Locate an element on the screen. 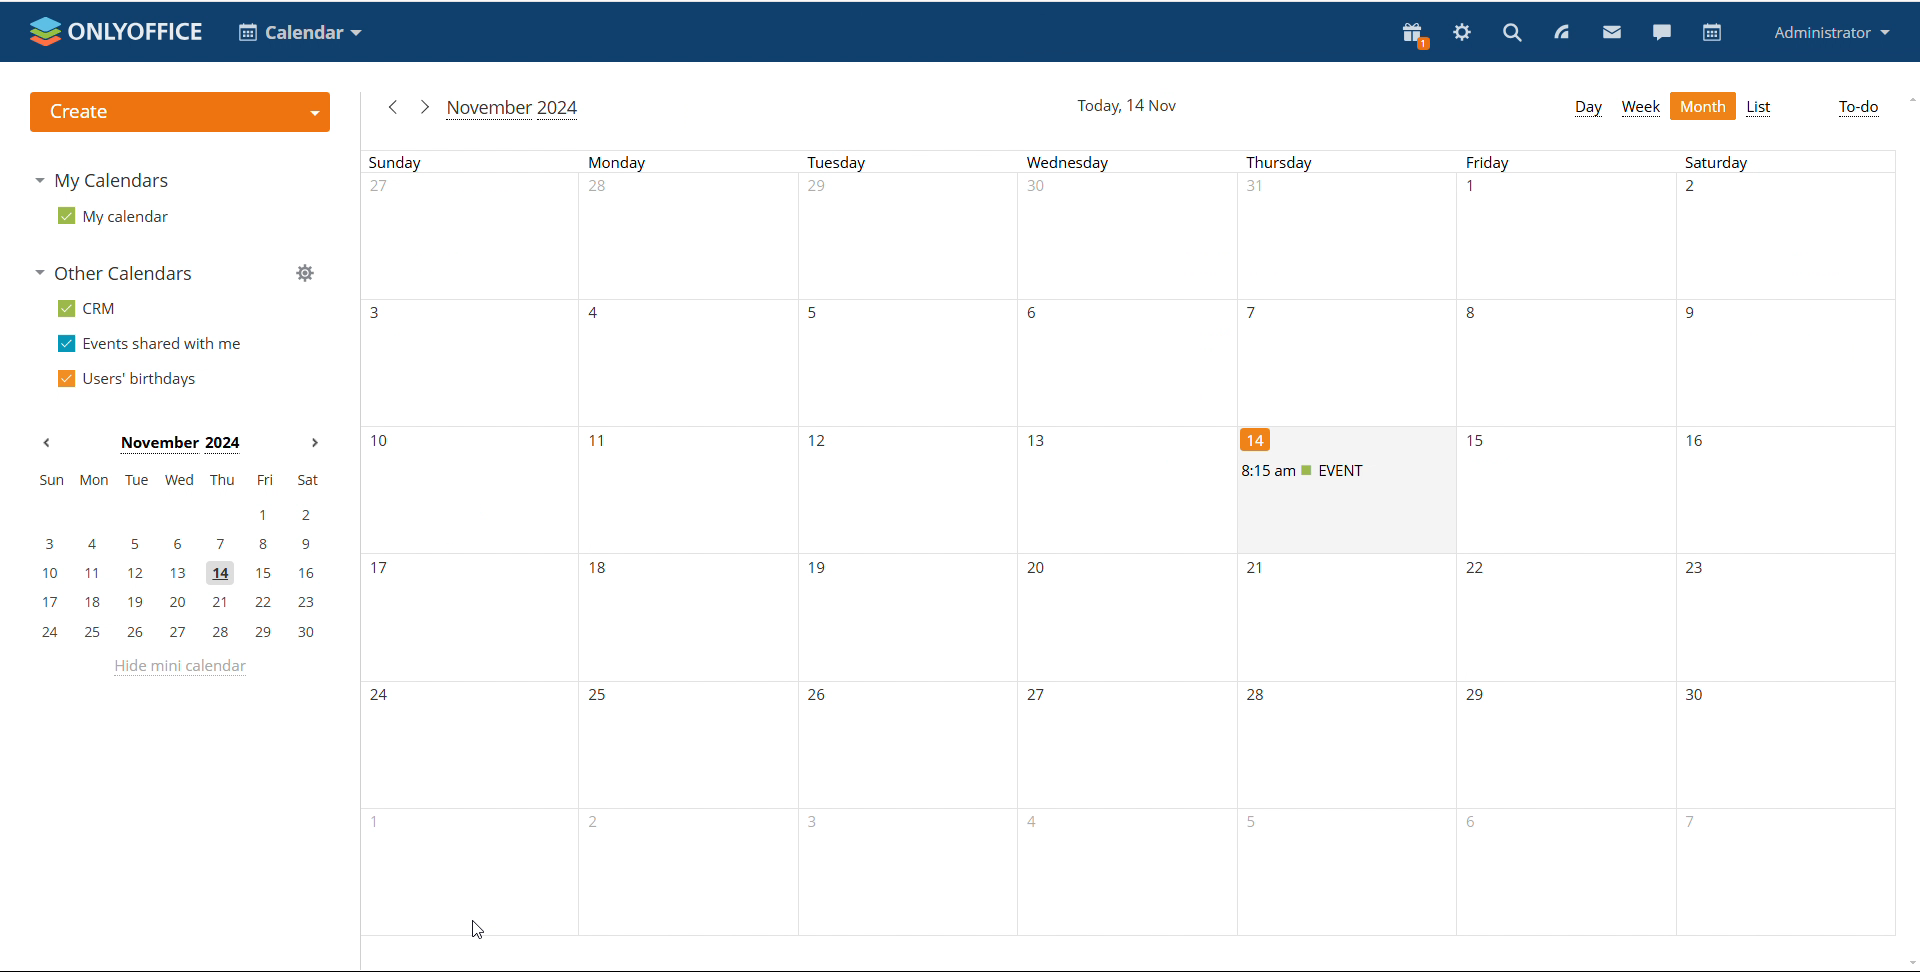 The image size is (1920, 972). list view is located at coordinates (1761, 108).